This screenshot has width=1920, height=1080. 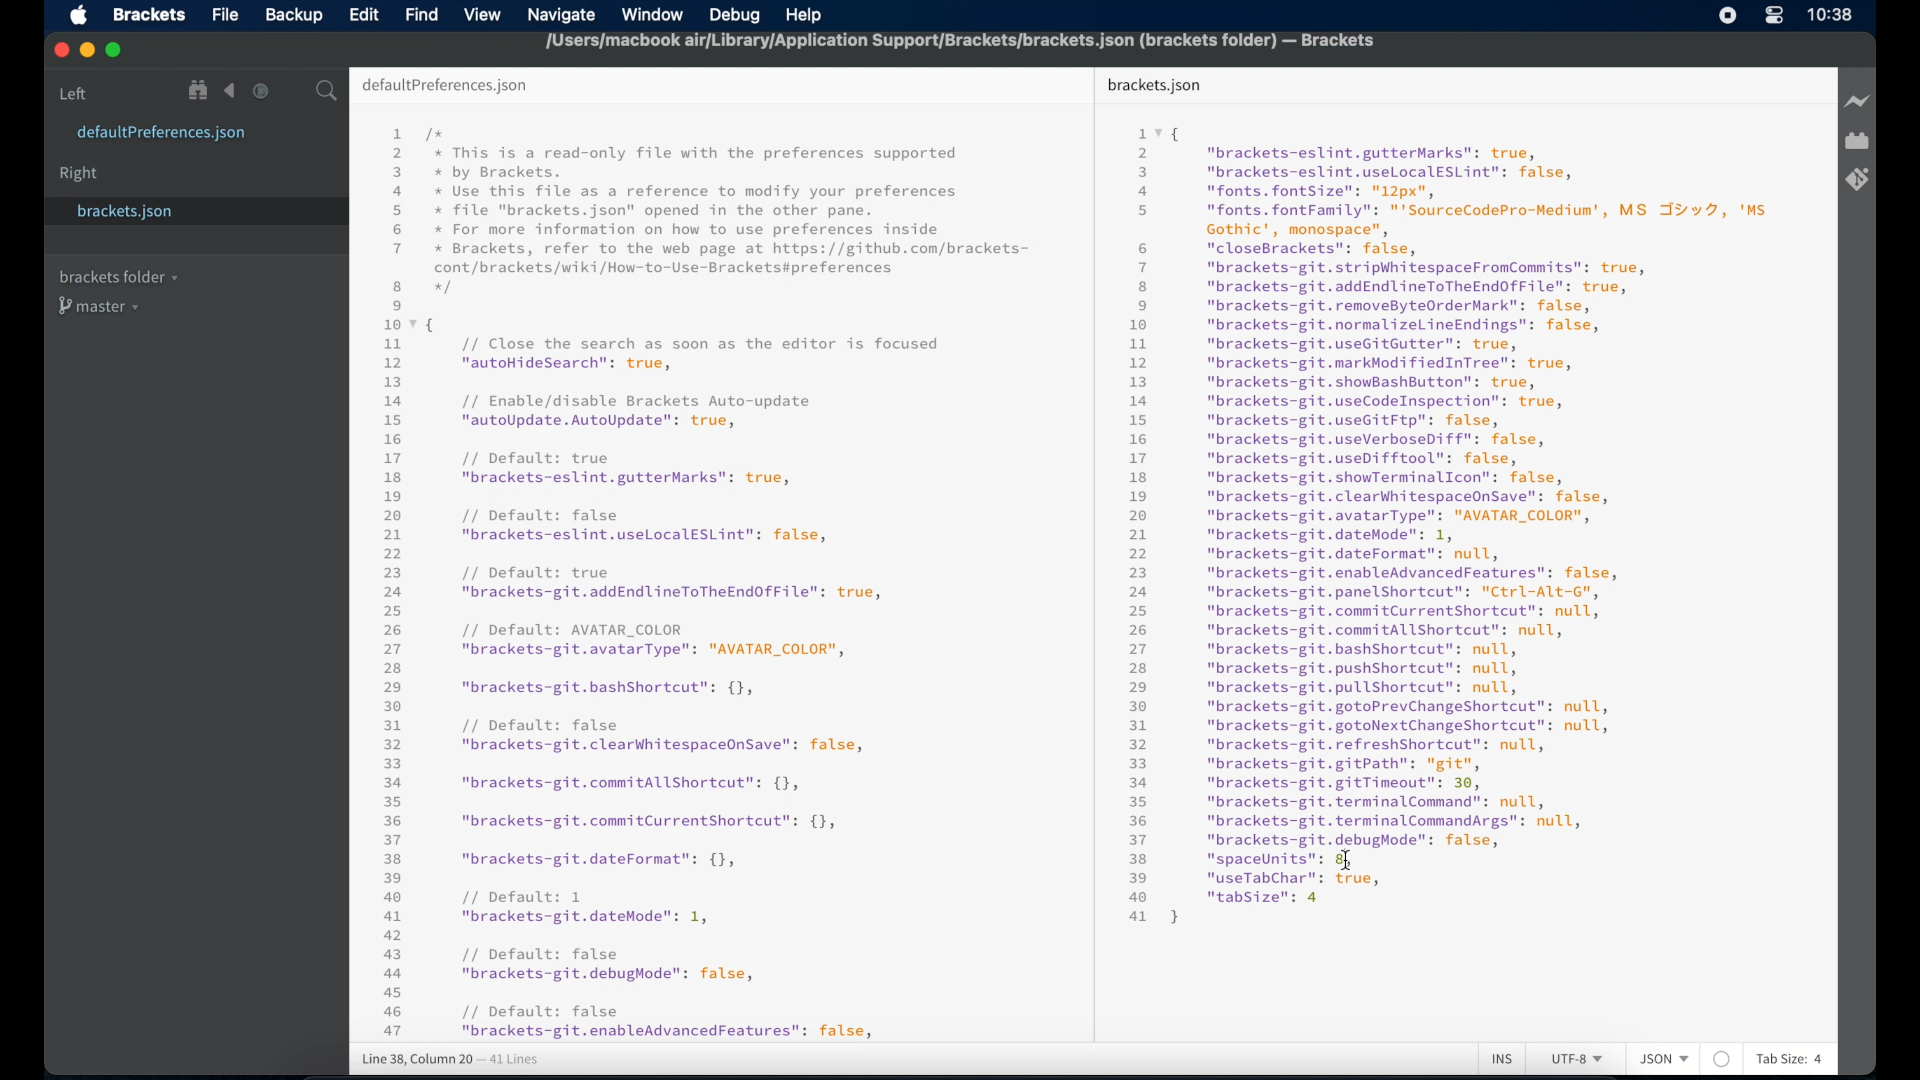 I want to click on tab size: 4, so click(x=1790, y=1058).